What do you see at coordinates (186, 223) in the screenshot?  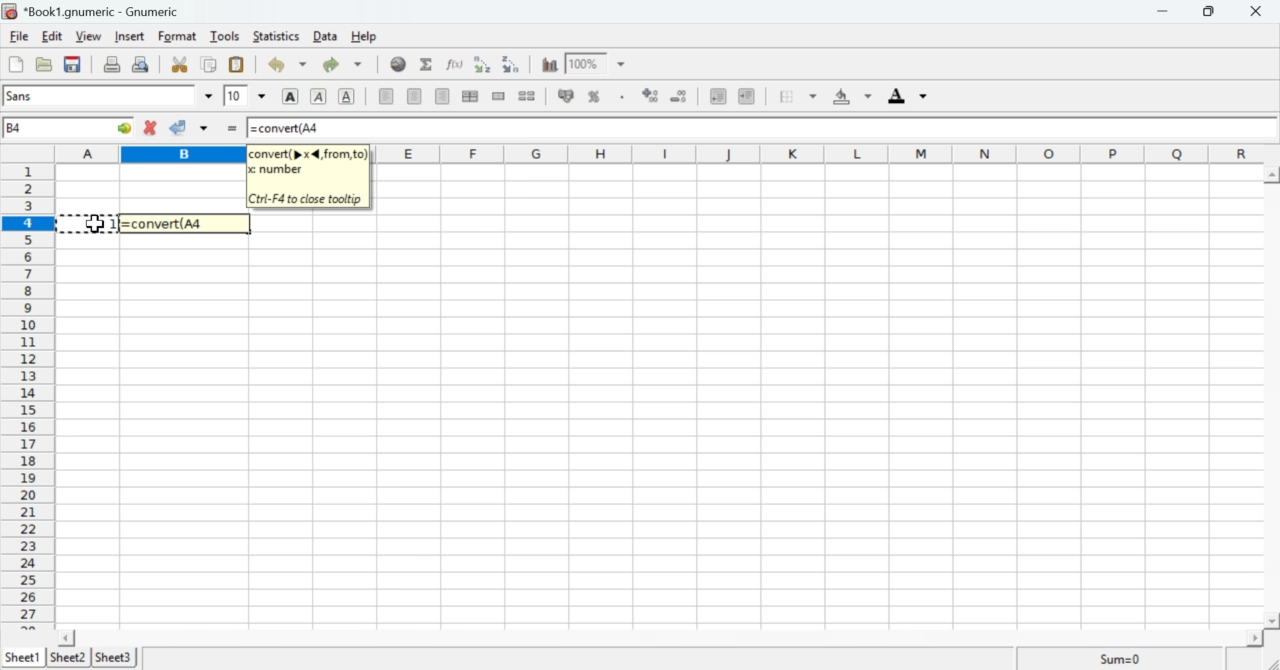 I see `=convert(A4` at bounding box center [186, 223].